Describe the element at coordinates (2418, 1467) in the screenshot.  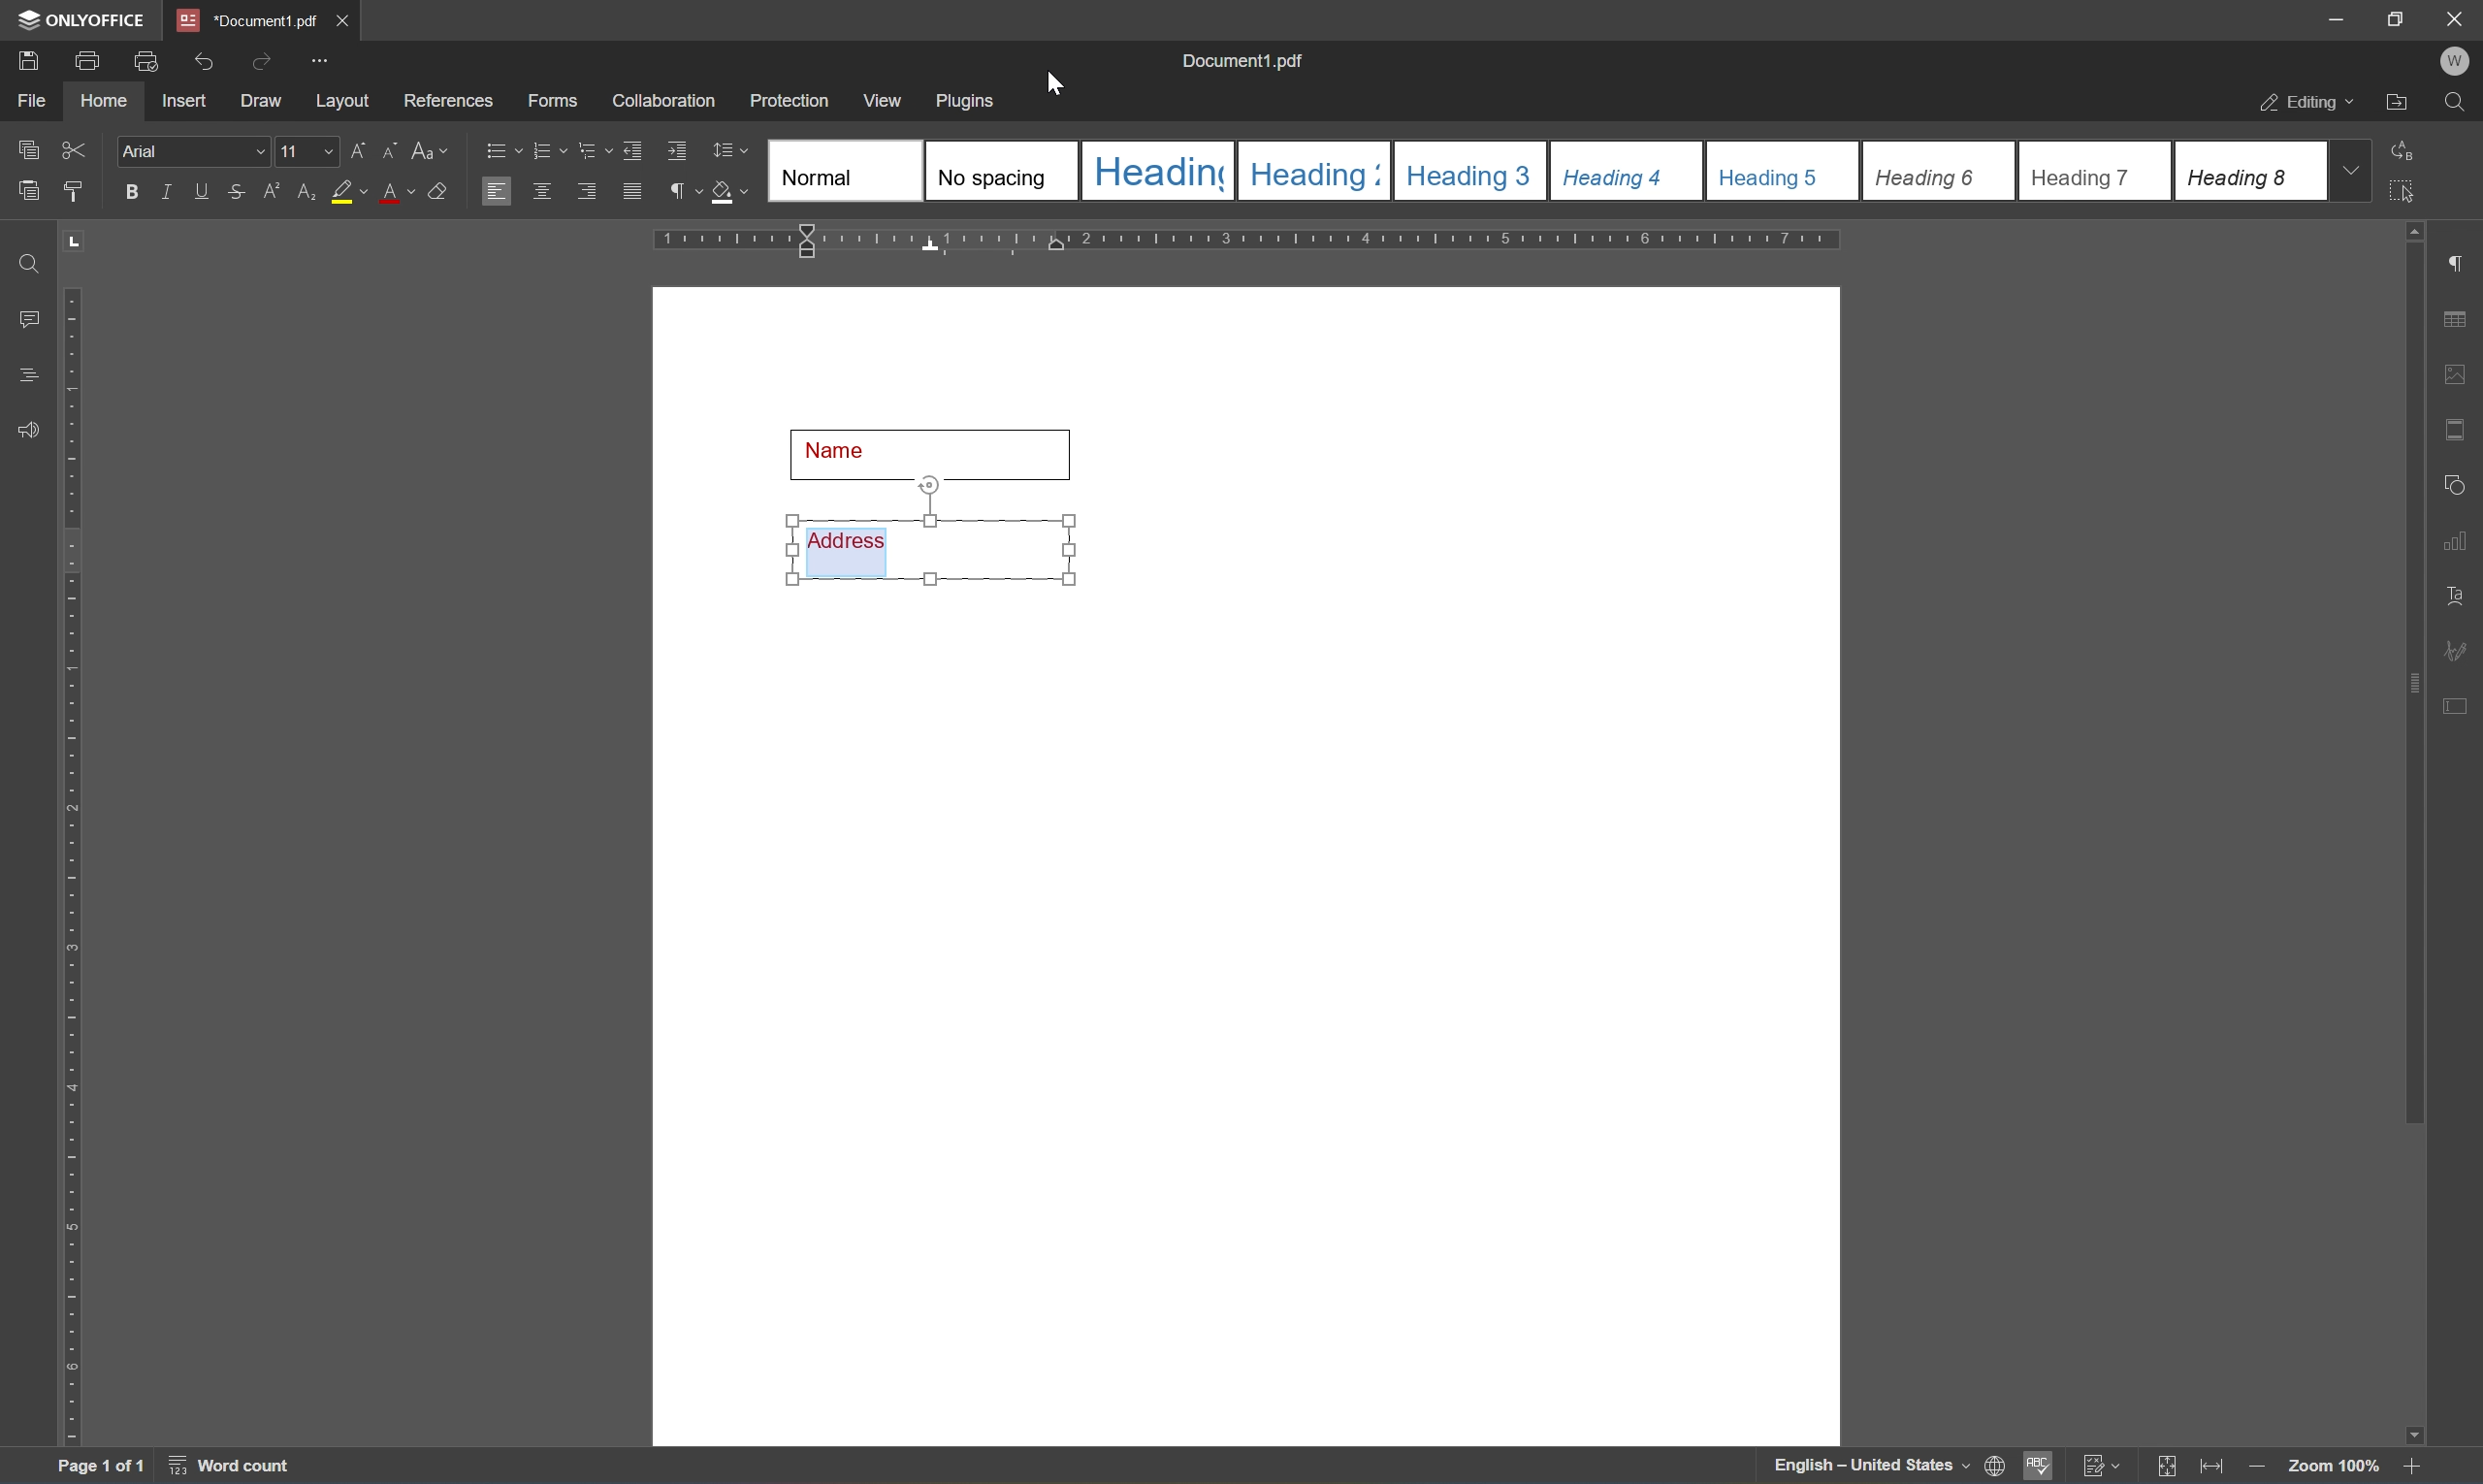
I see `zoom out` at that location.